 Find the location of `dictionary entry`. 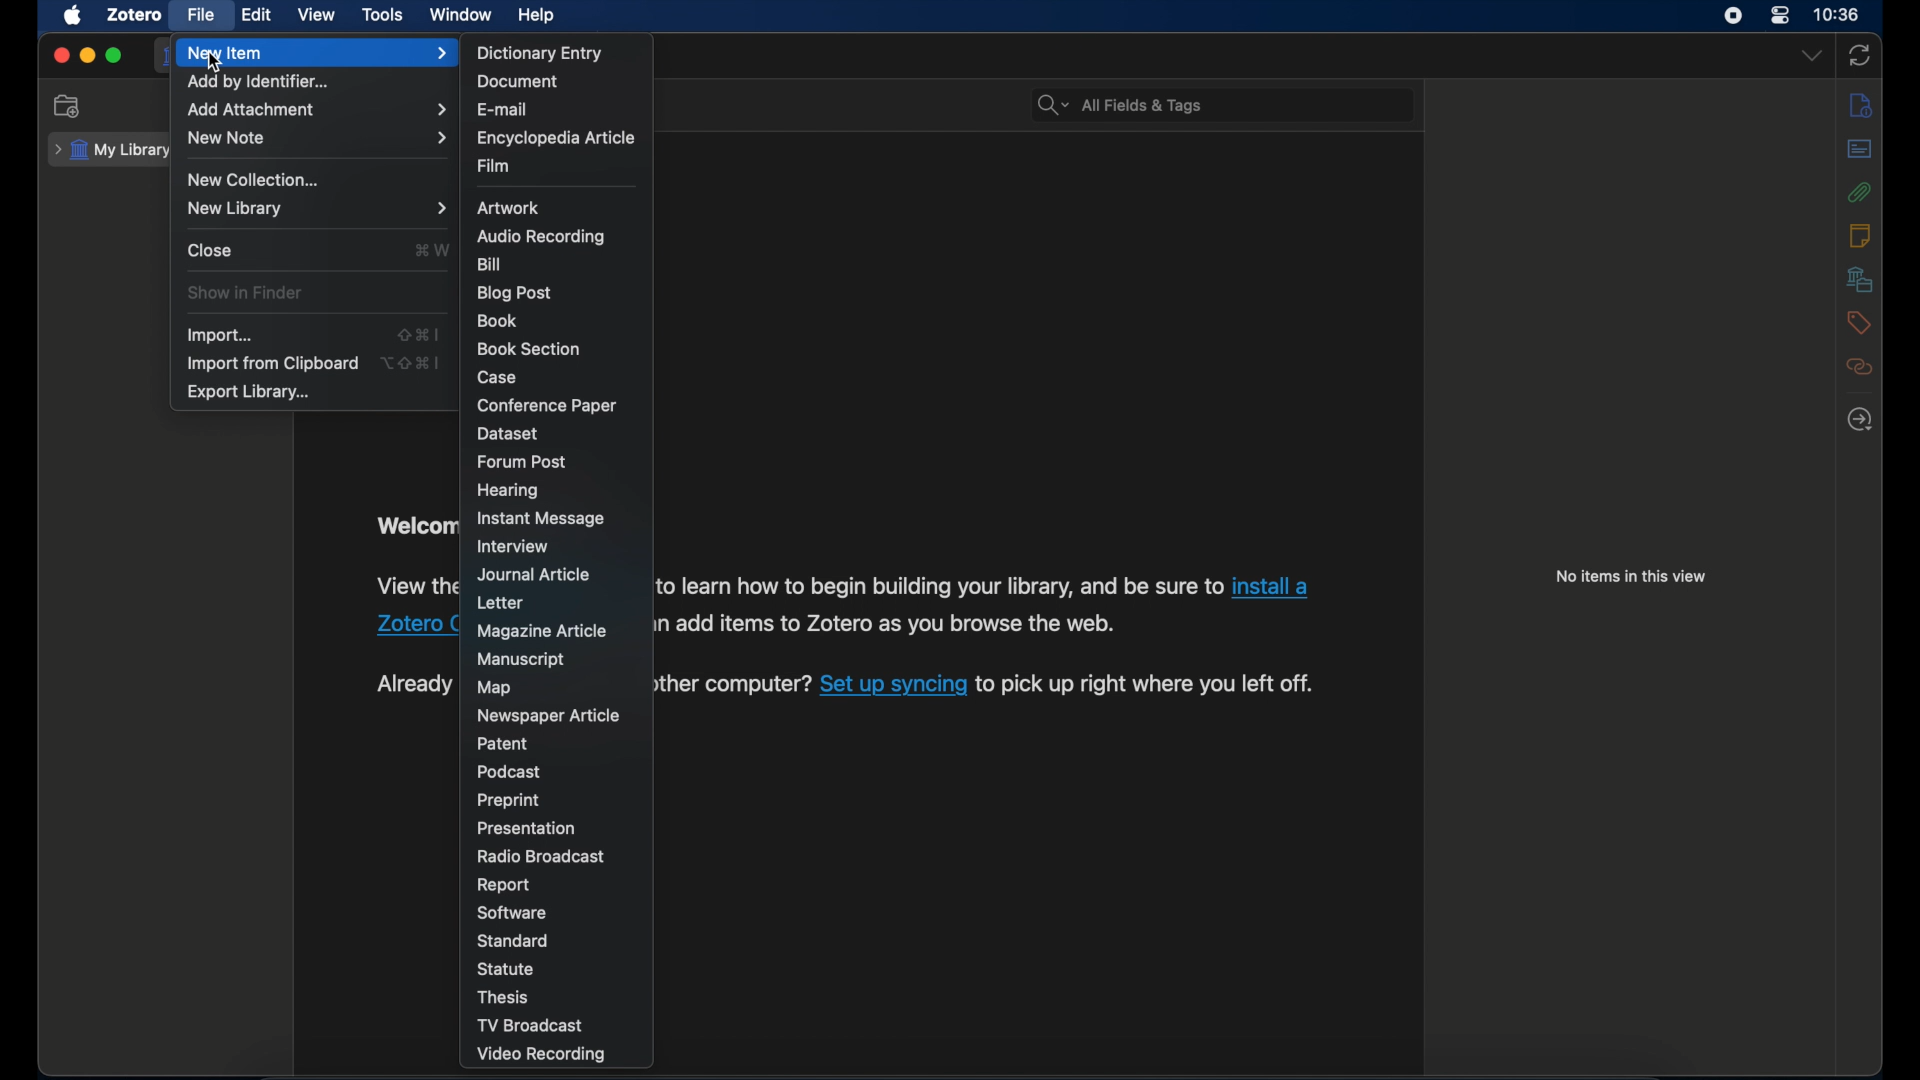

dictionary entry is located at coordinates (540, 52).